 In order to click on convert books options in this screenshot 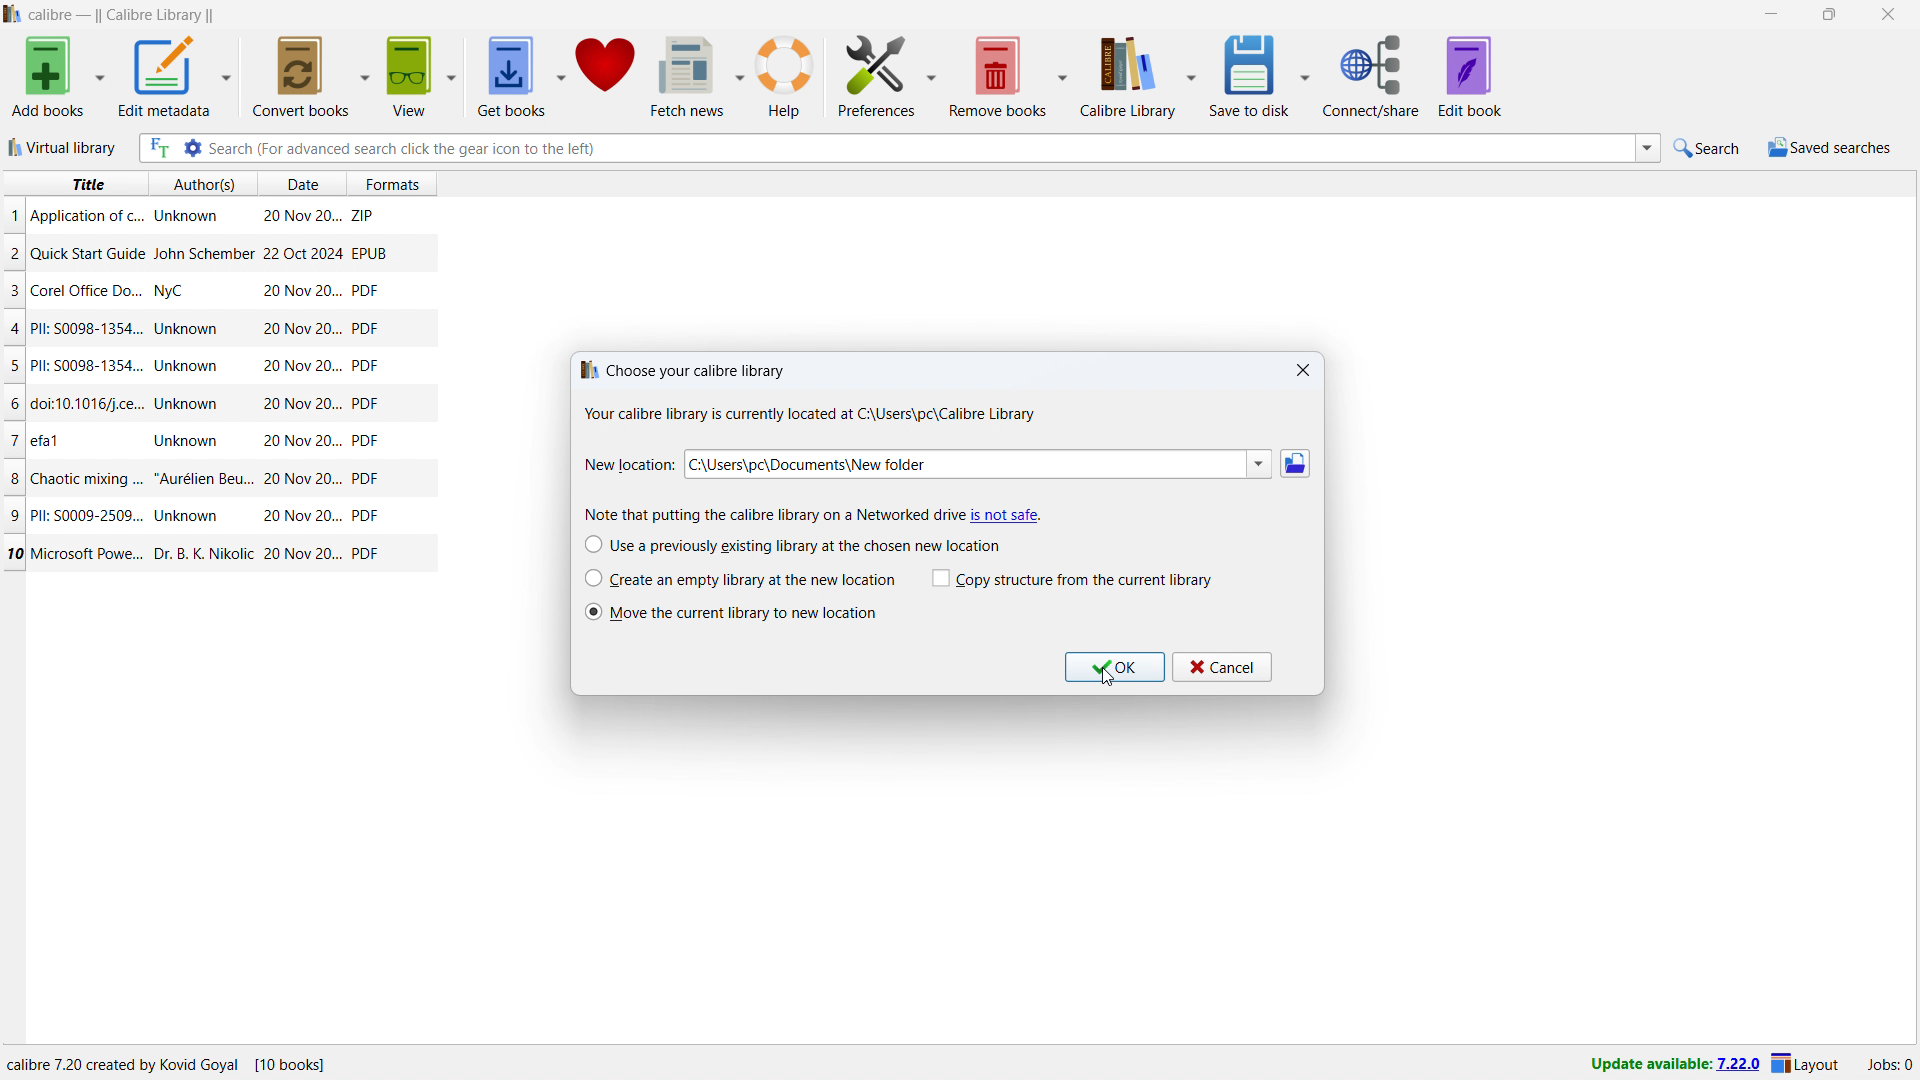, I will do `click(366, 74)`.